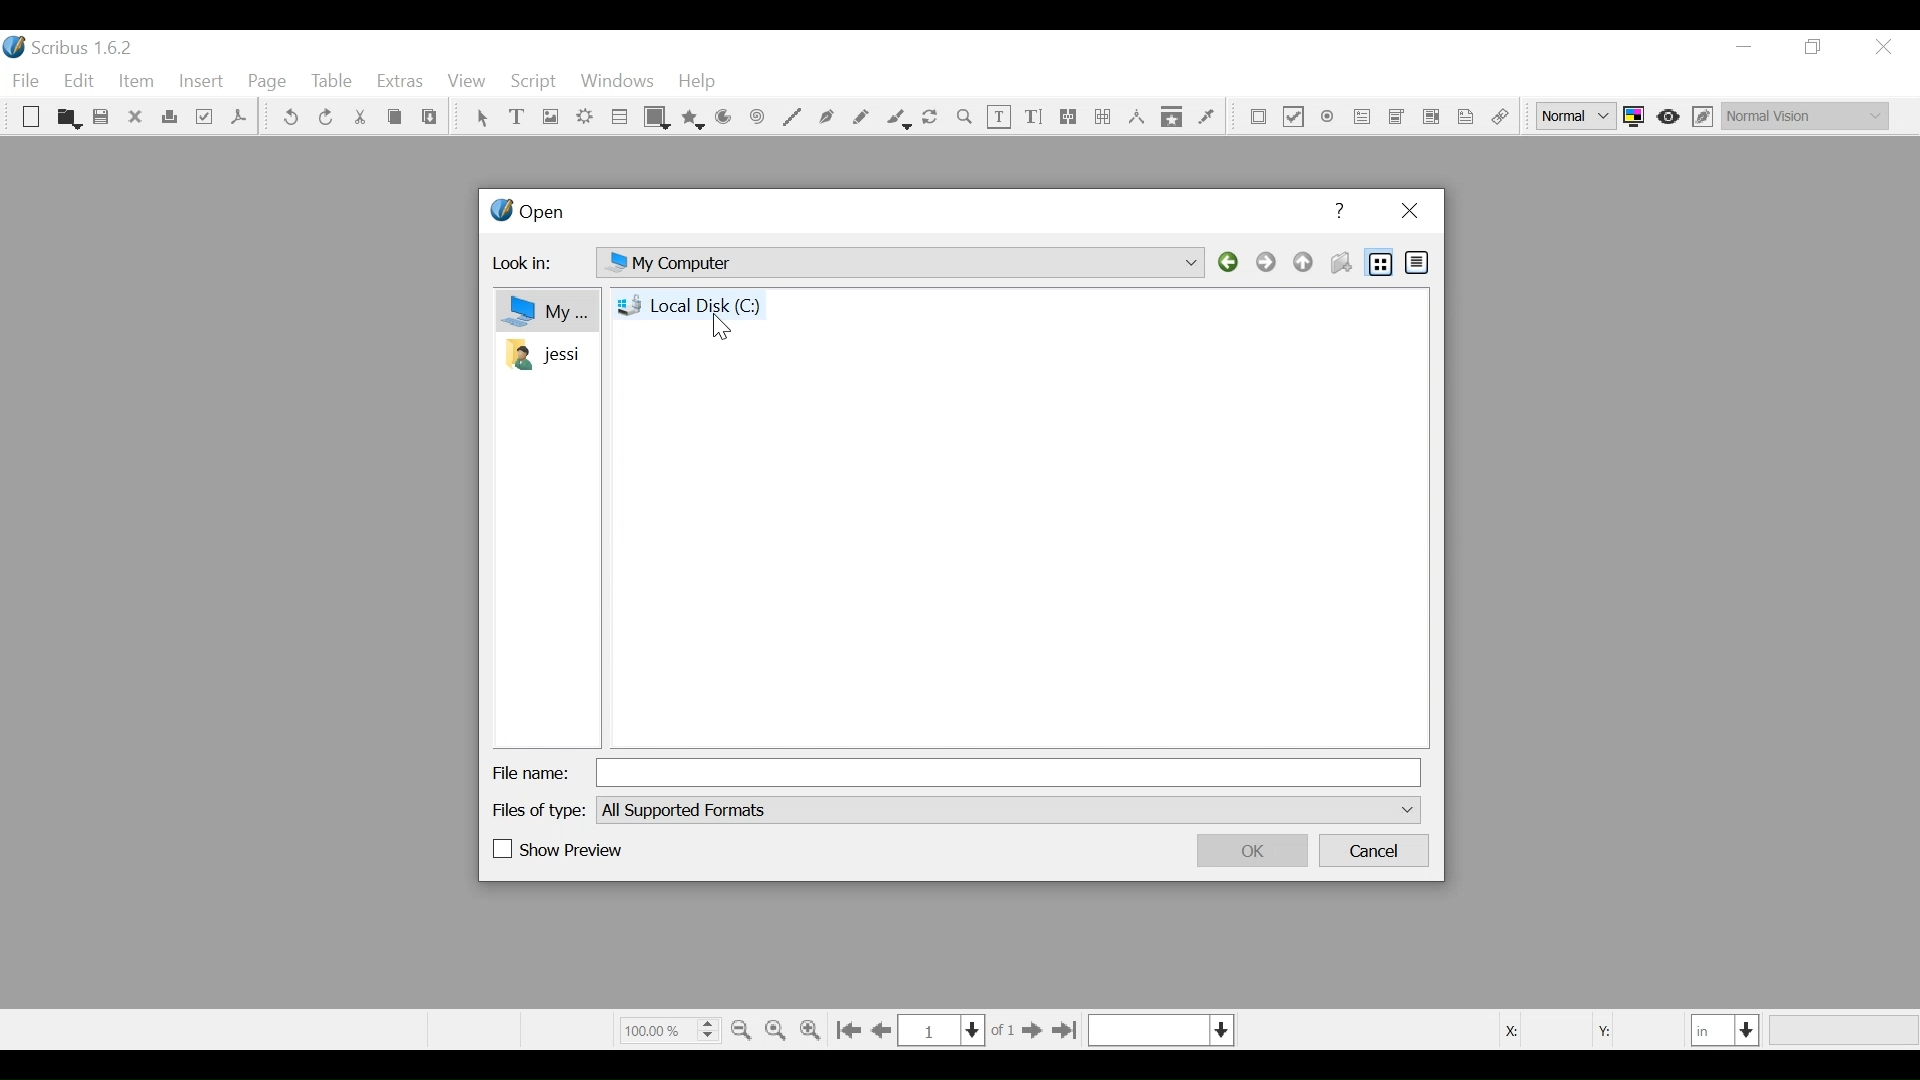 Image resolution: width=1920 pixels, height=1080 pixels. I want to click on Close, so click(137, 117).